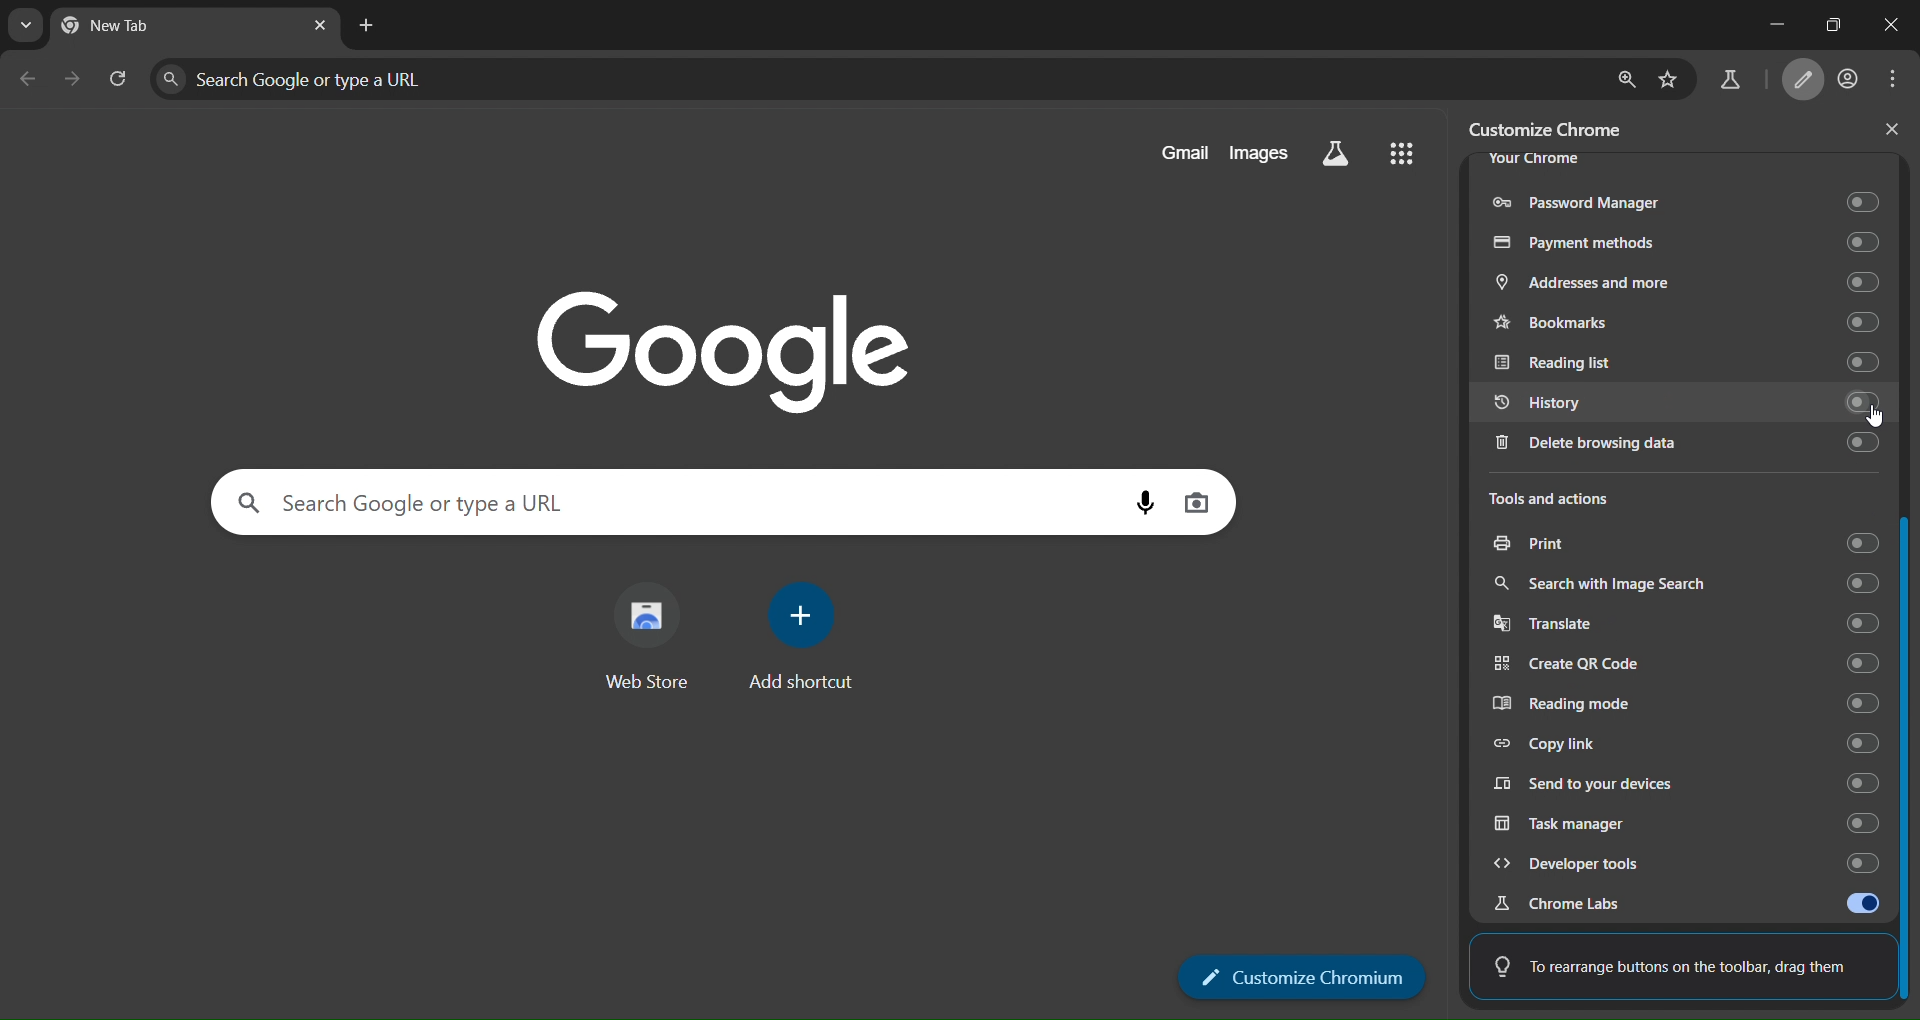 The image size is (1920, 1020). Describe the element at coordinates (1681, 362) in the screenshot. I see `reading list` at that location.